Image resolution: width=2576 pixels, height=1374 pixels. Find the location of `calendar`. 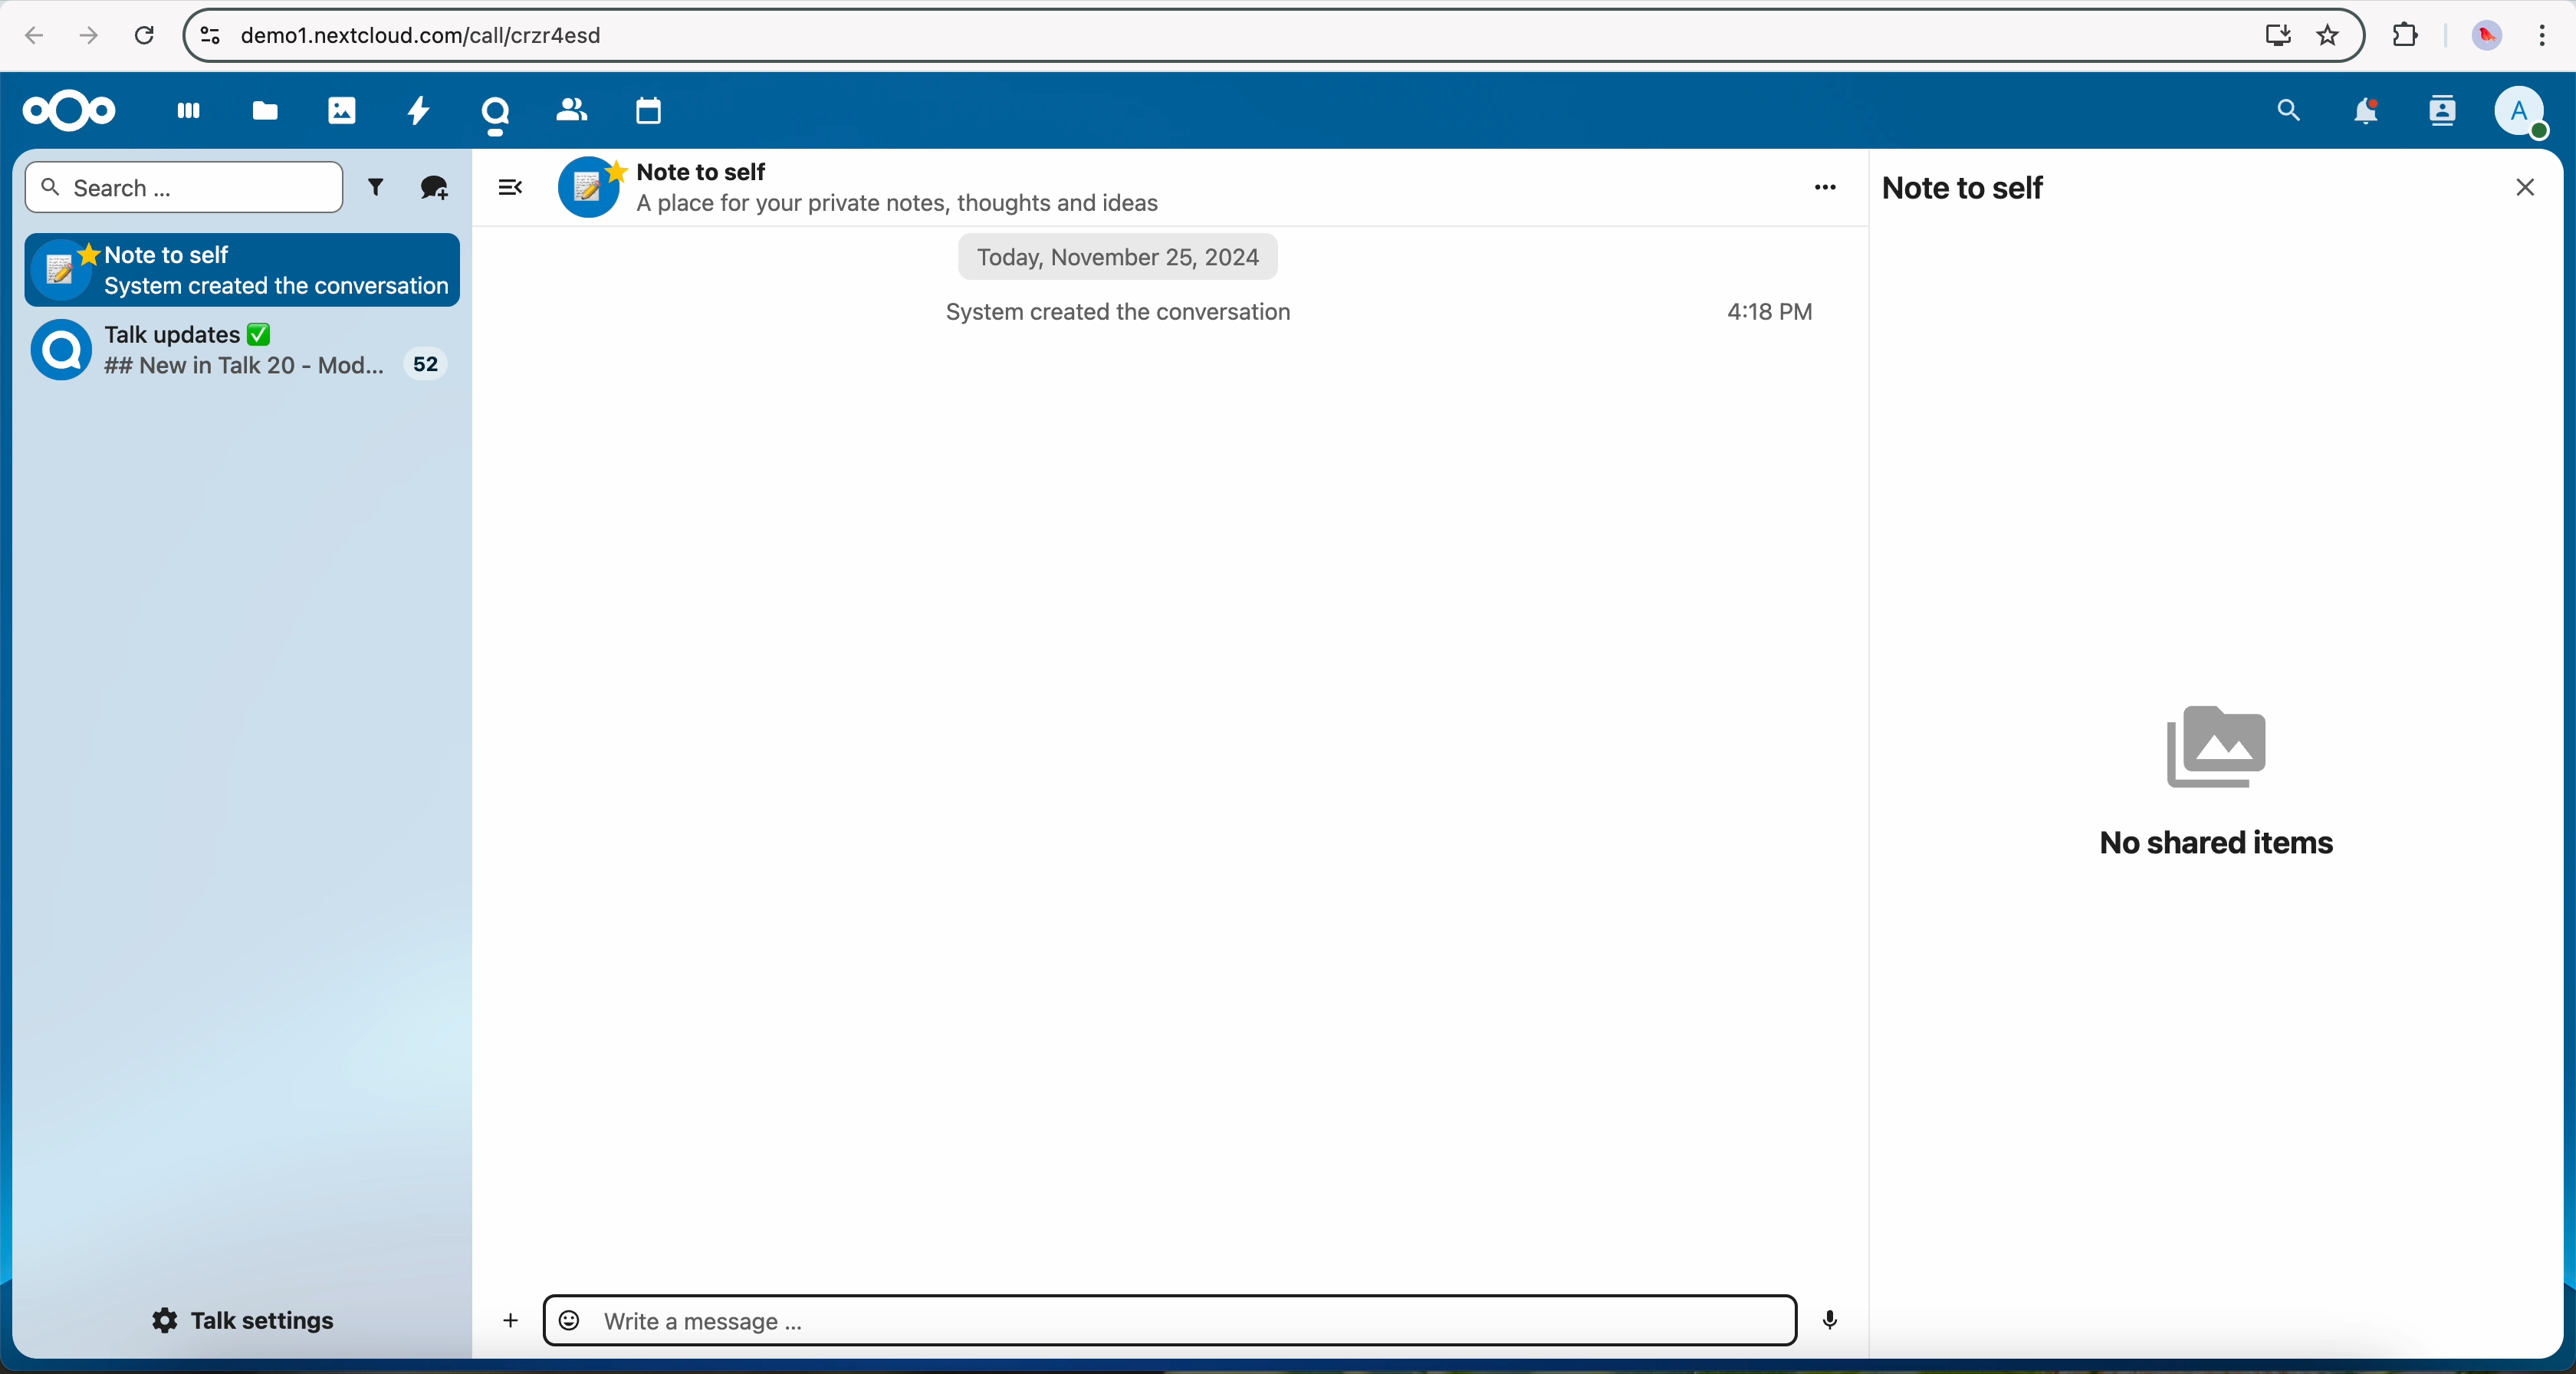

calendar is located at coordinates (653, 110).